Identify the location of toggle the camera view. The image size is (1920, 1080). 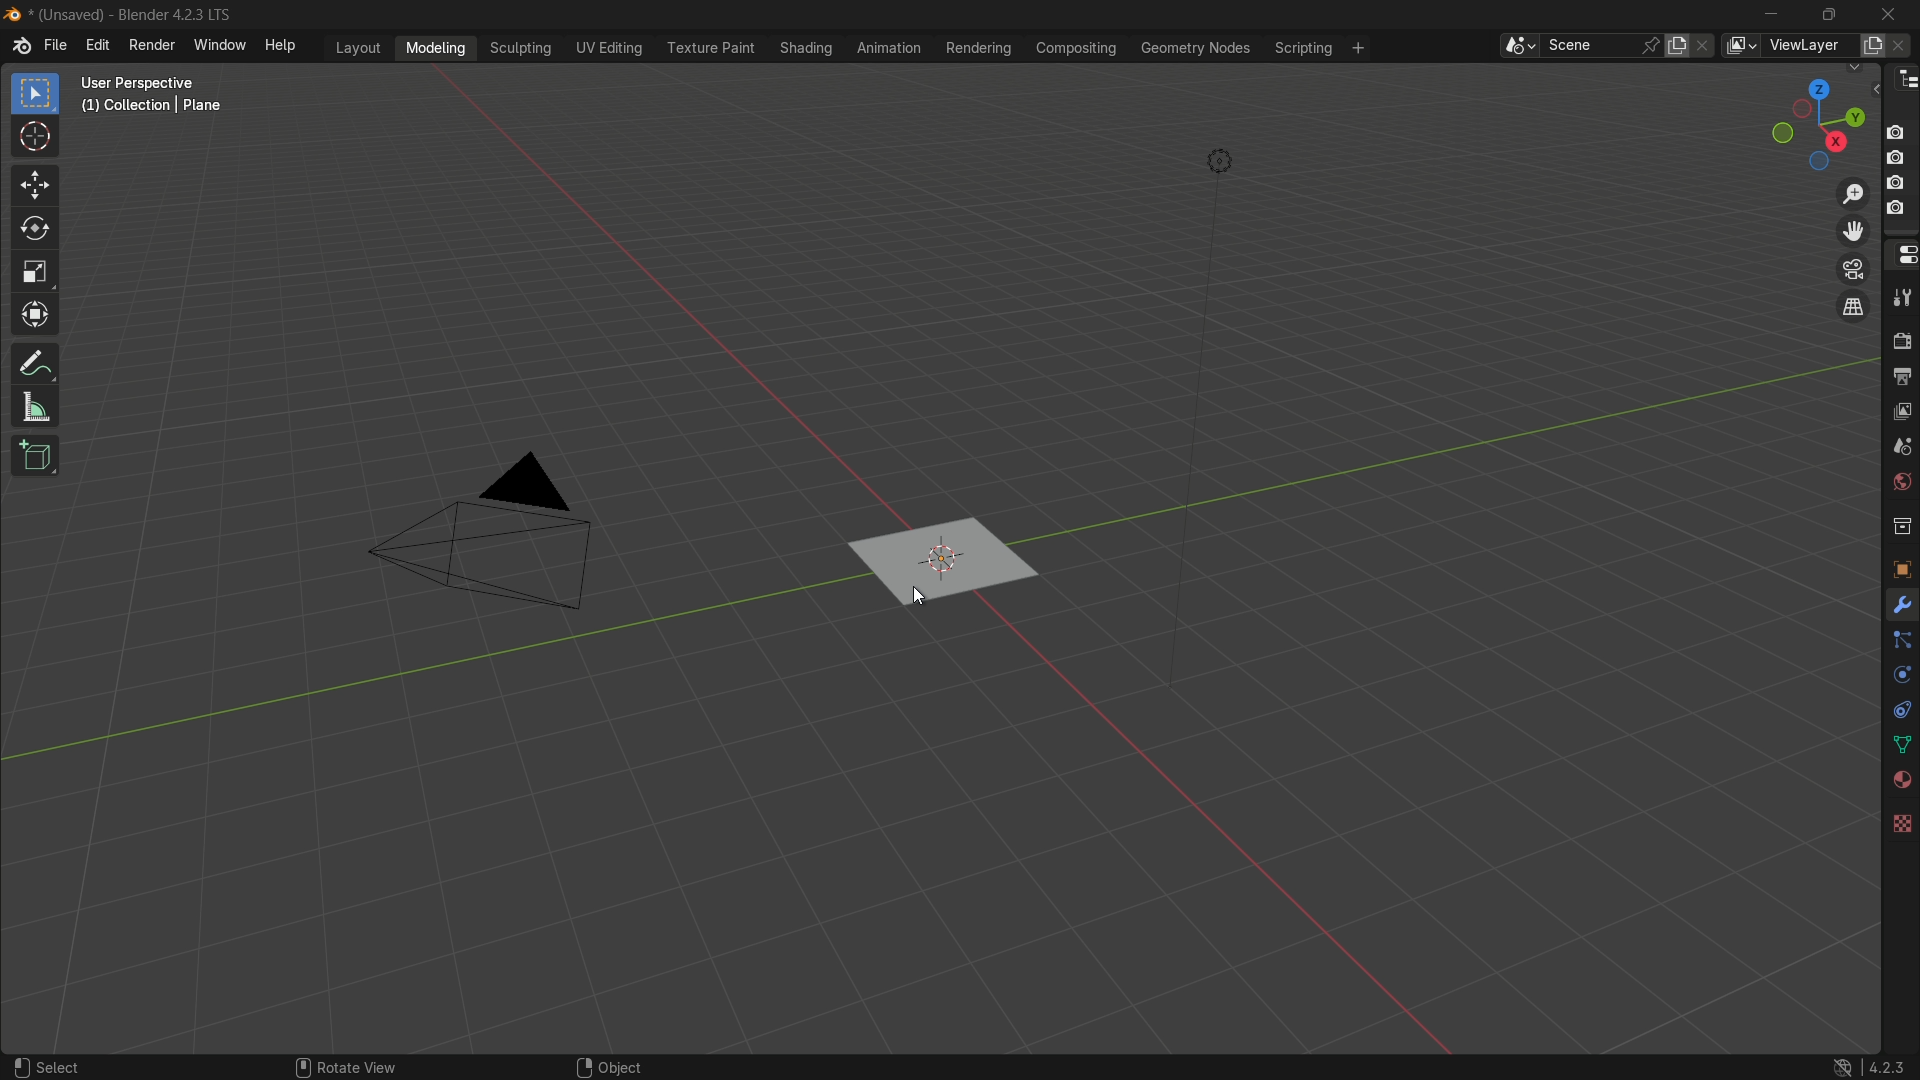
(1855, 270).